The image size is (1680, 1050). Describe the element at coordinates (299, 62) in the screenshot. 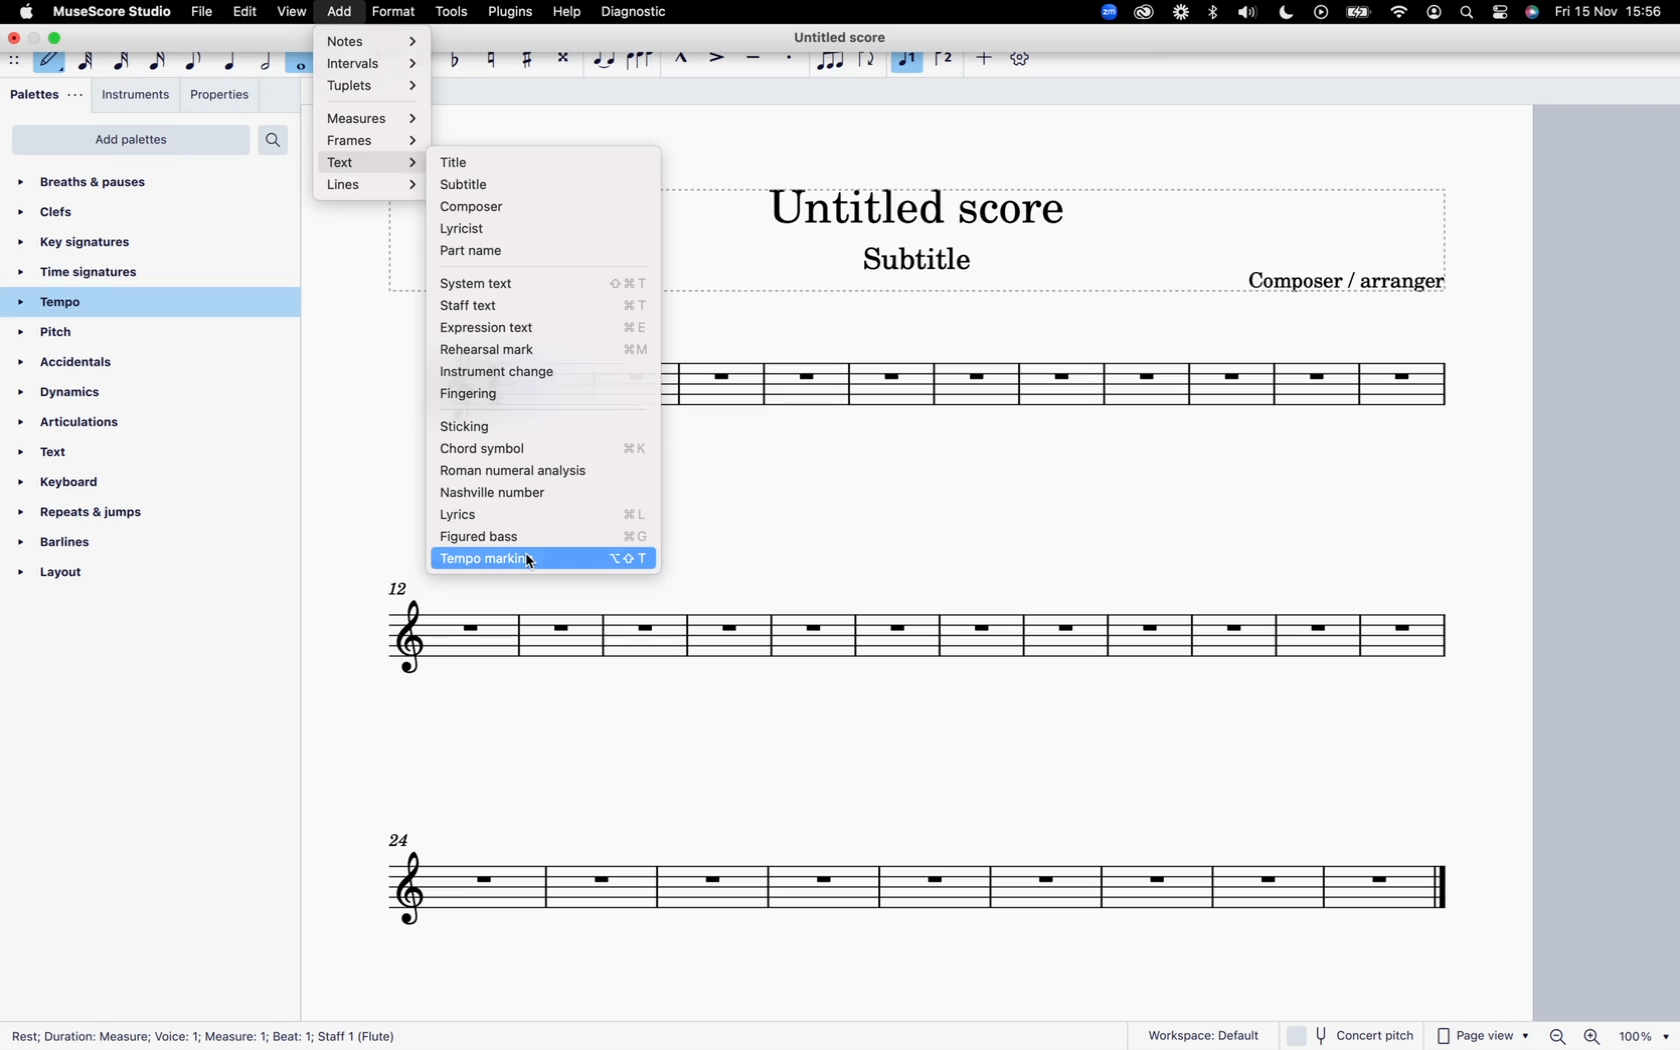

I see `full note` at that location.